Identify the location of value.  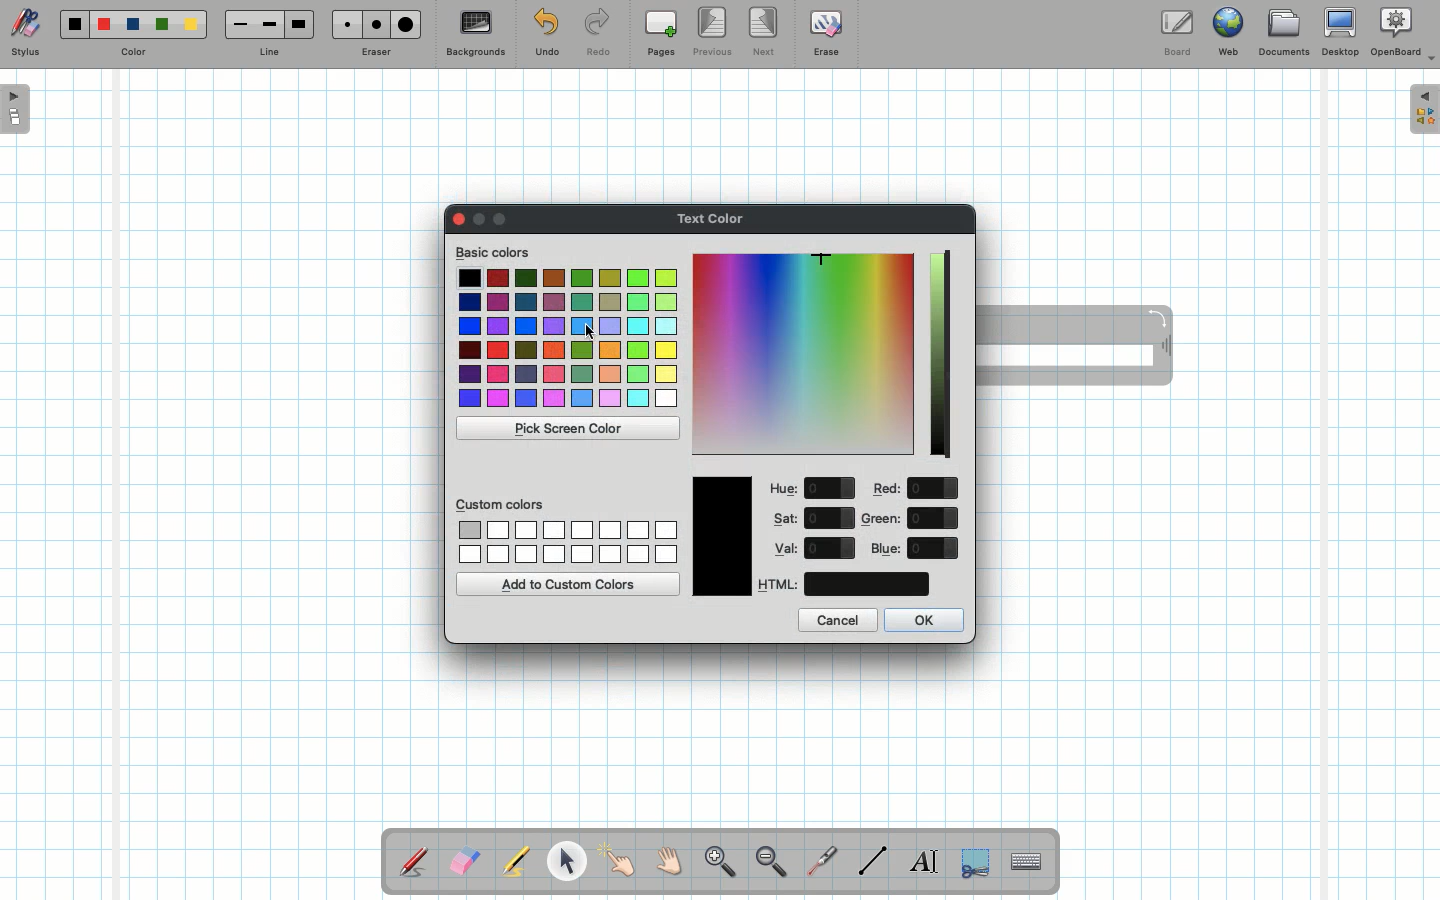
(830, 518).